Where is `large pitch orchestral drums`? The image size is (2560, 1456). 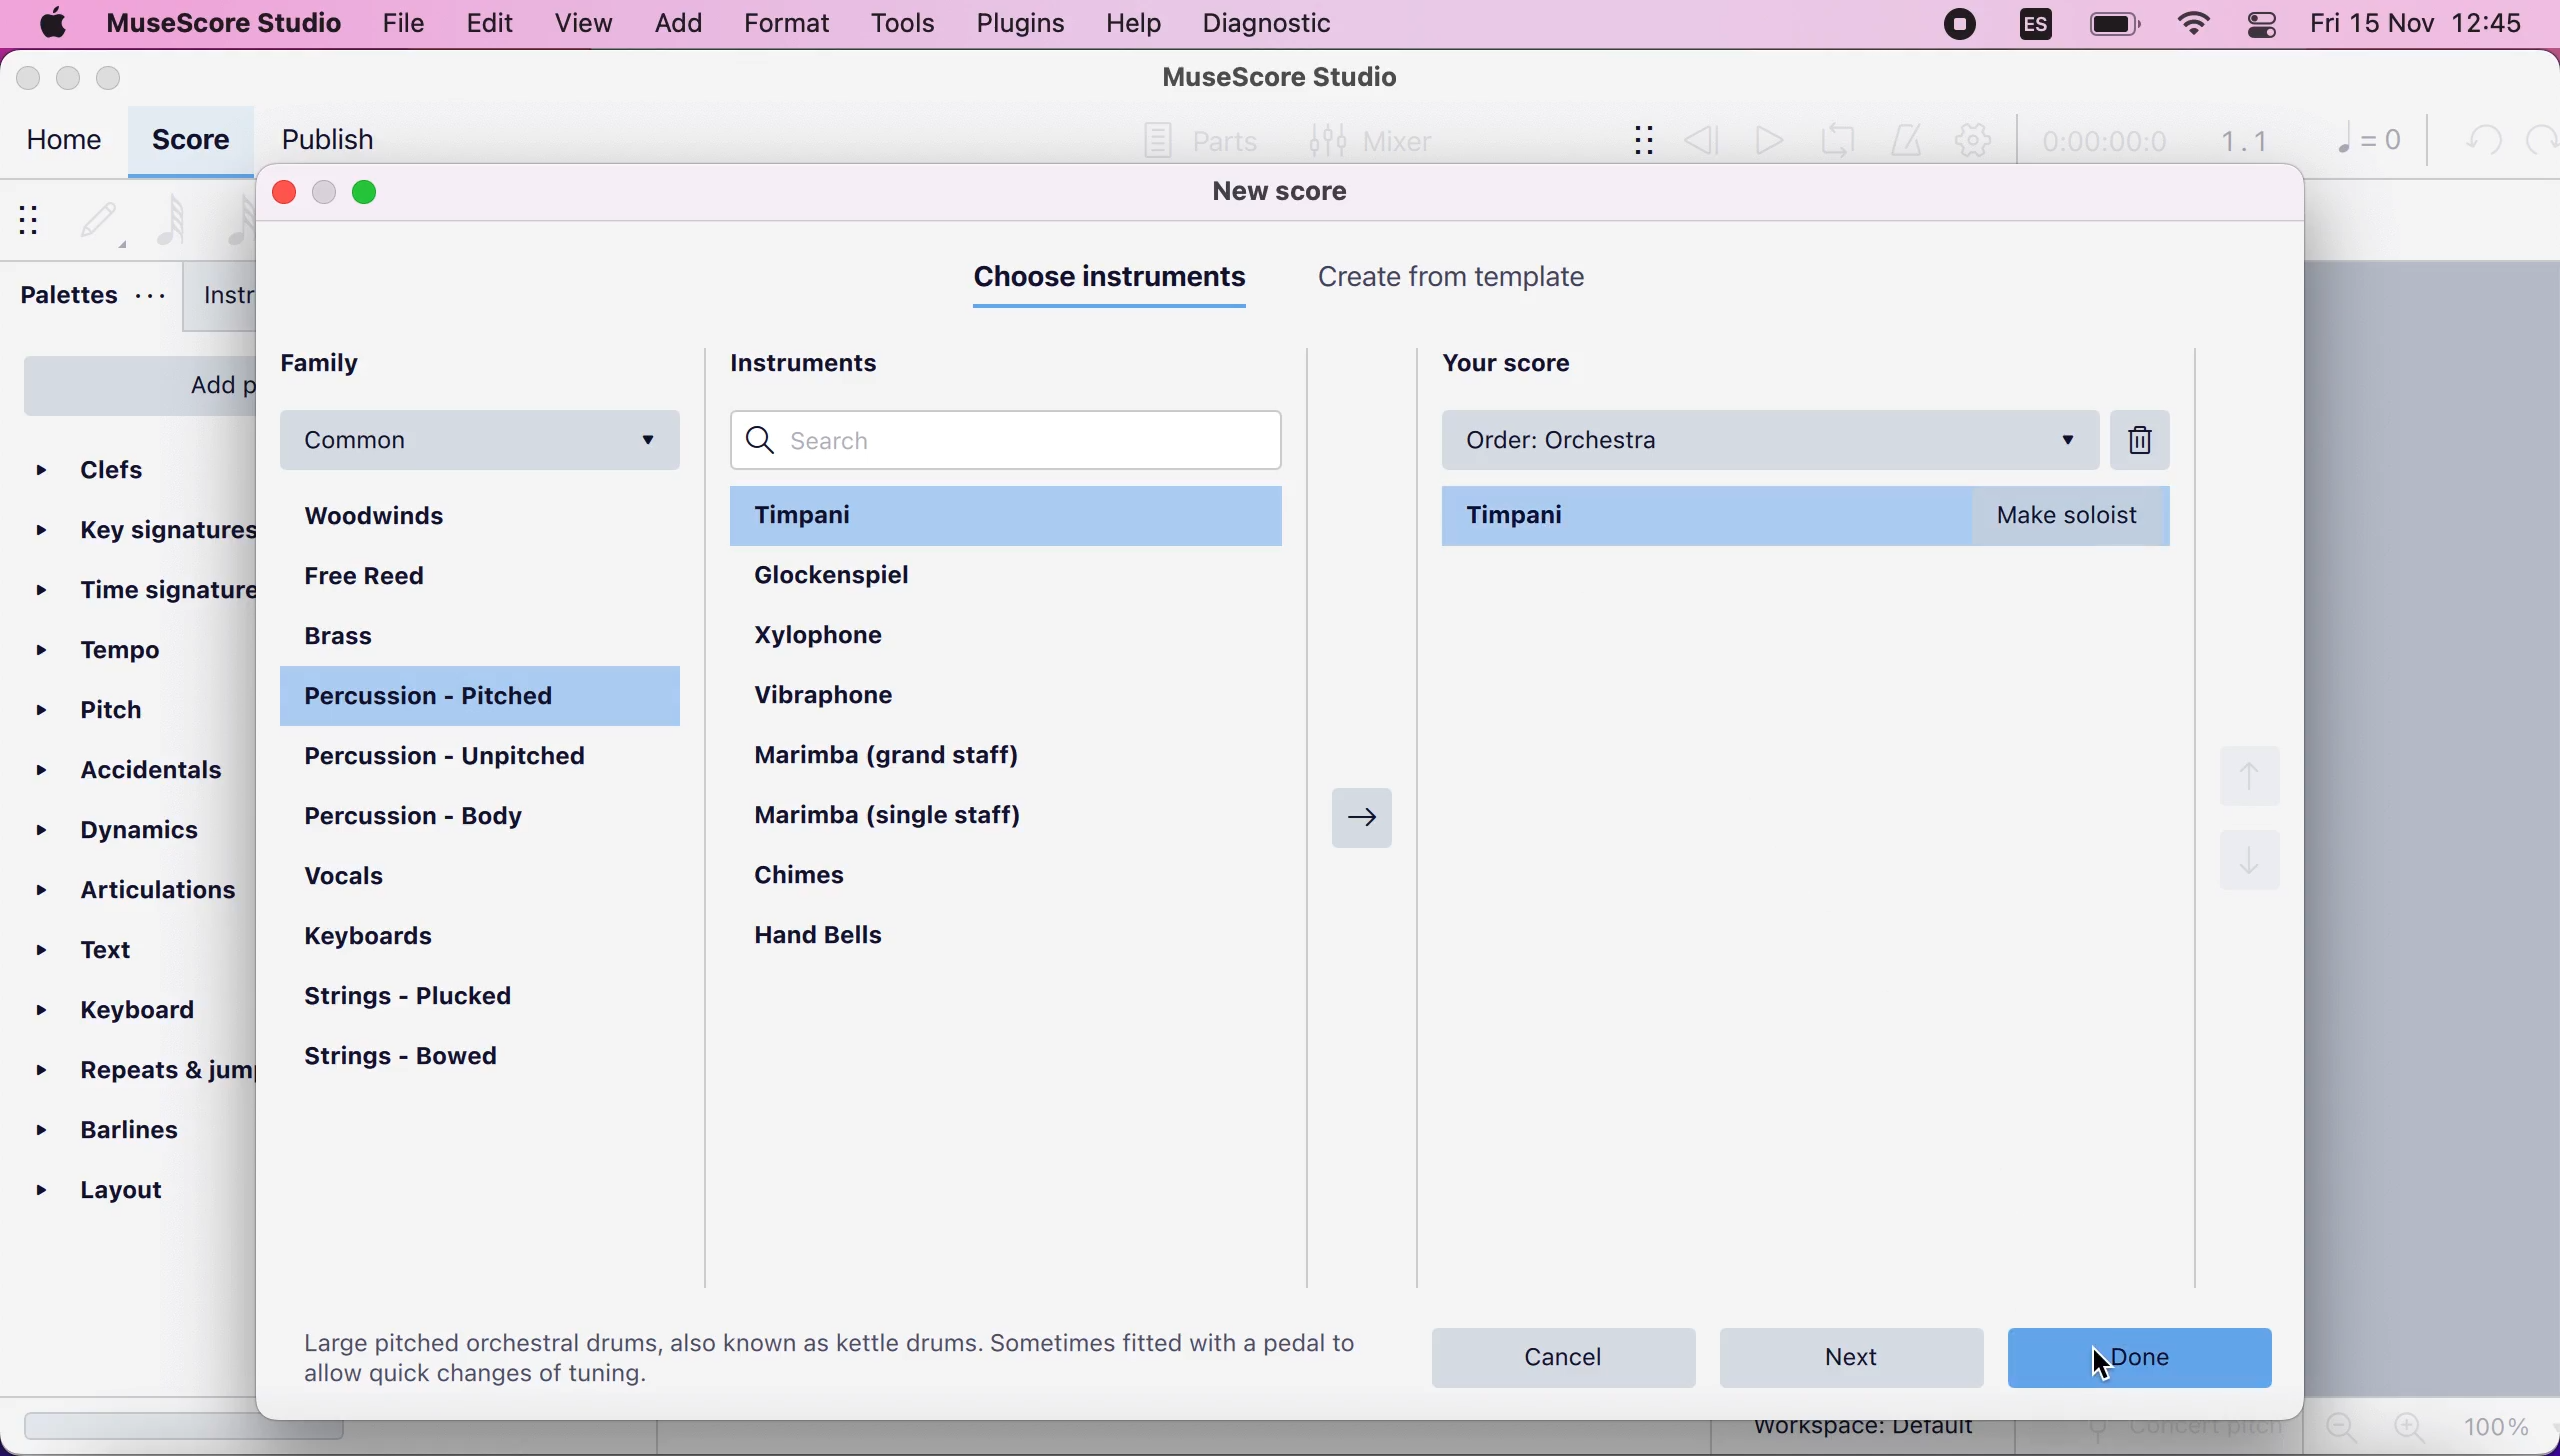
large pitch orchestral drums is located at coordinates (840, 1352).